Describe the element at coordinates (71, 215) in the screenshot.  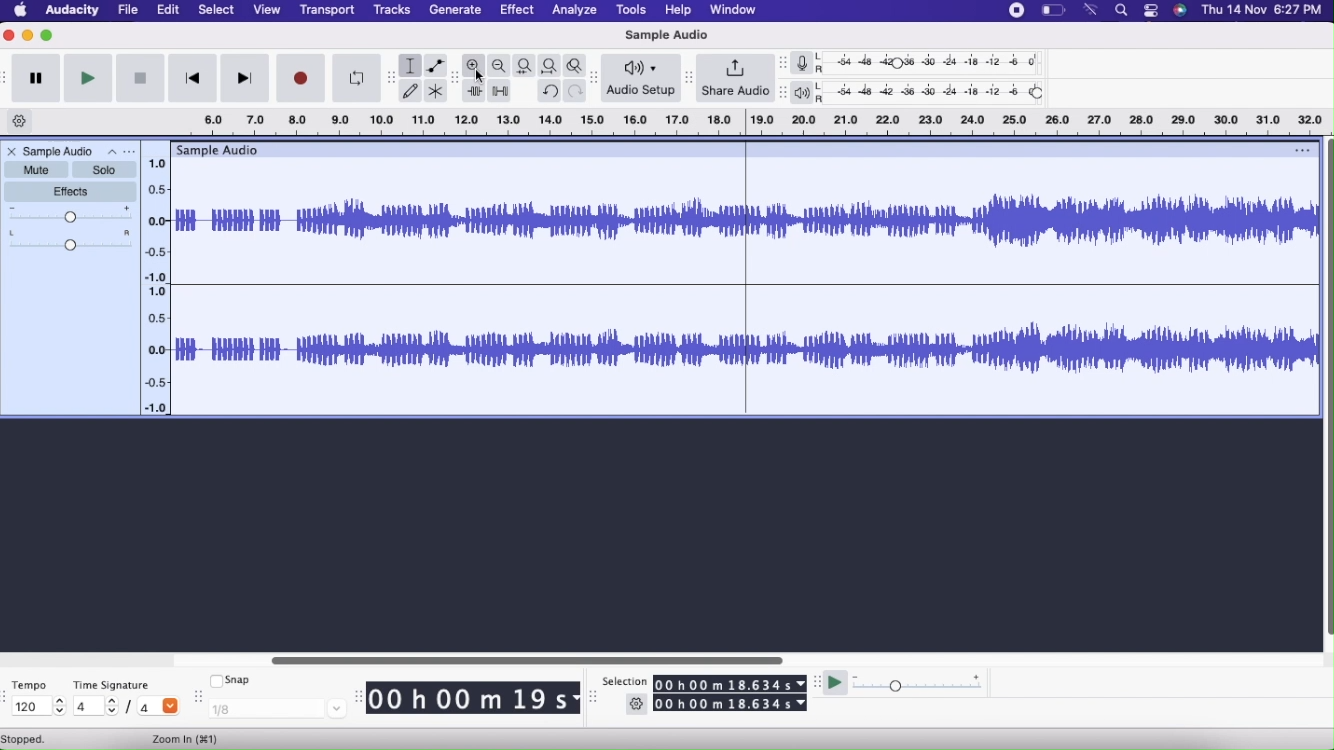
I see `Gain Slider` at that location.